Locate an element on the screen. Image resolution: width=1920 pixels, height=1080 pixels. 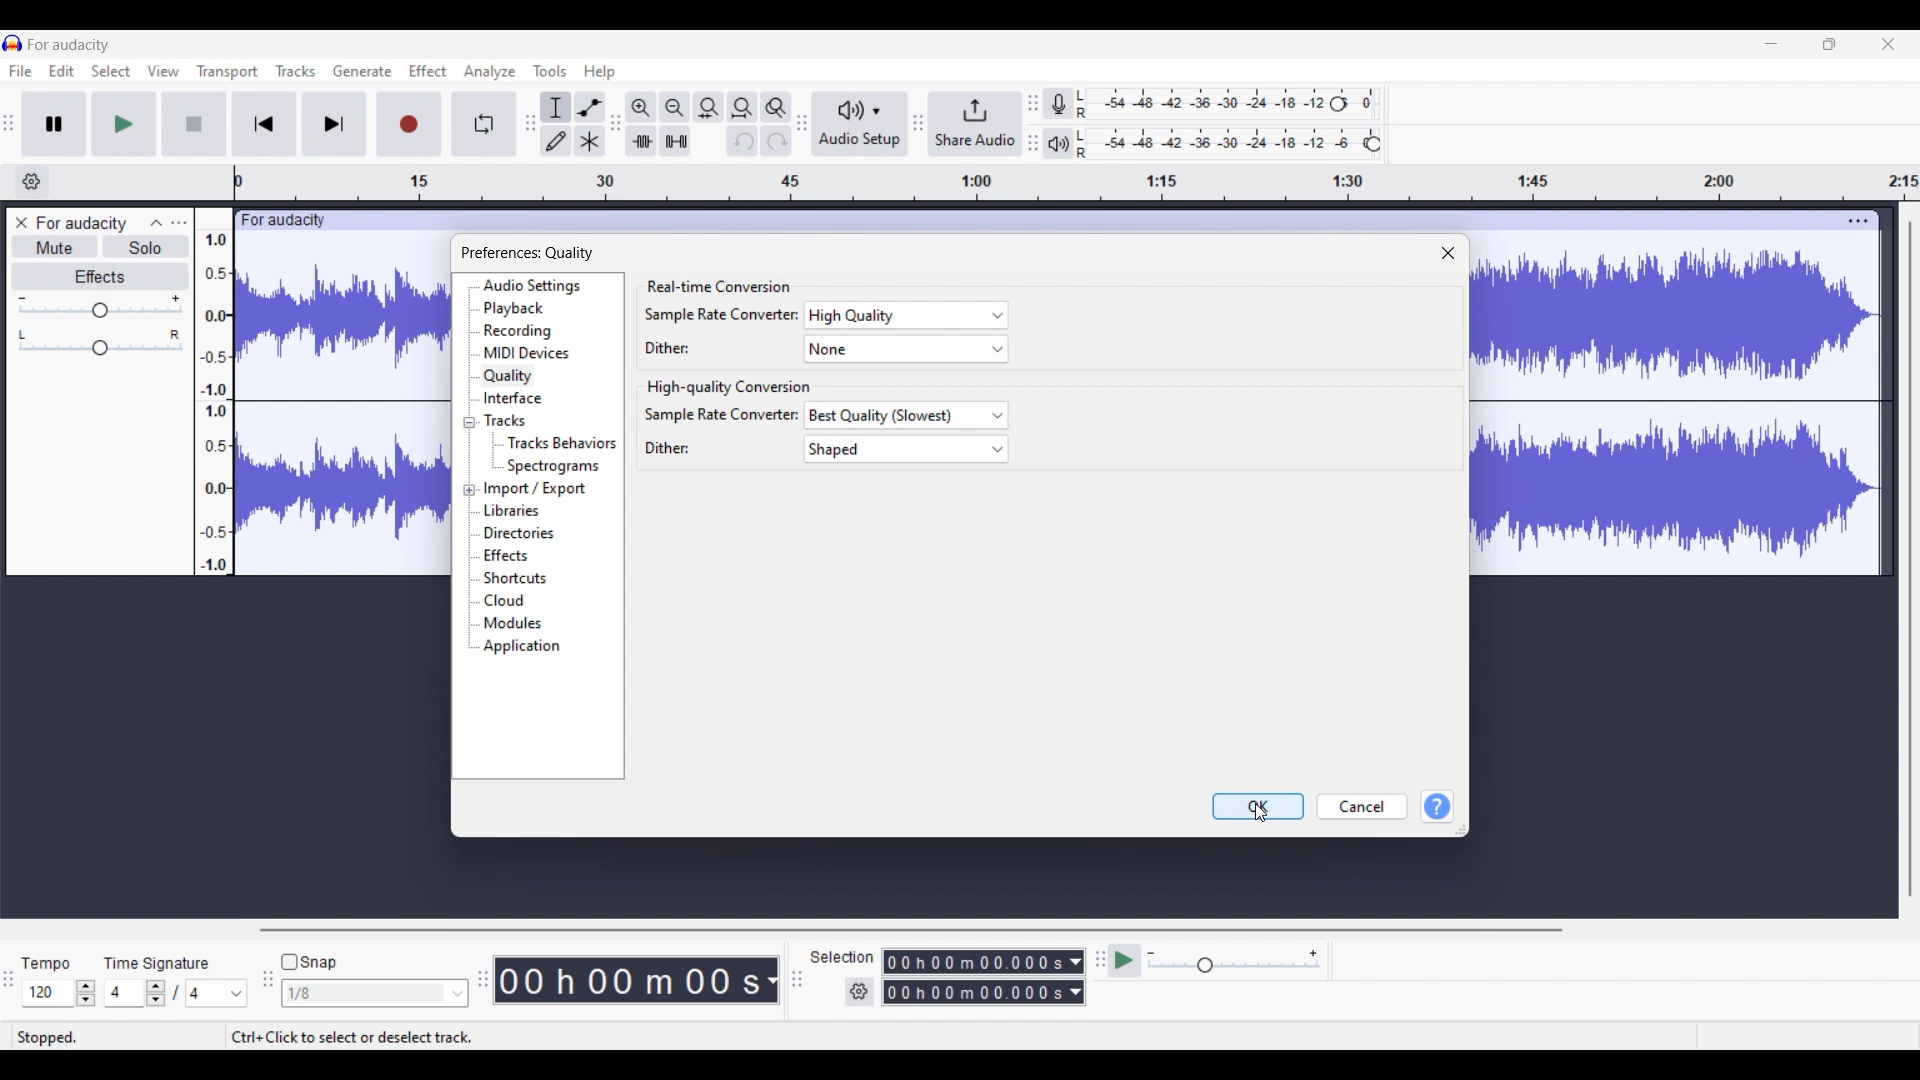
Settings is located at coordinates (859, 991).